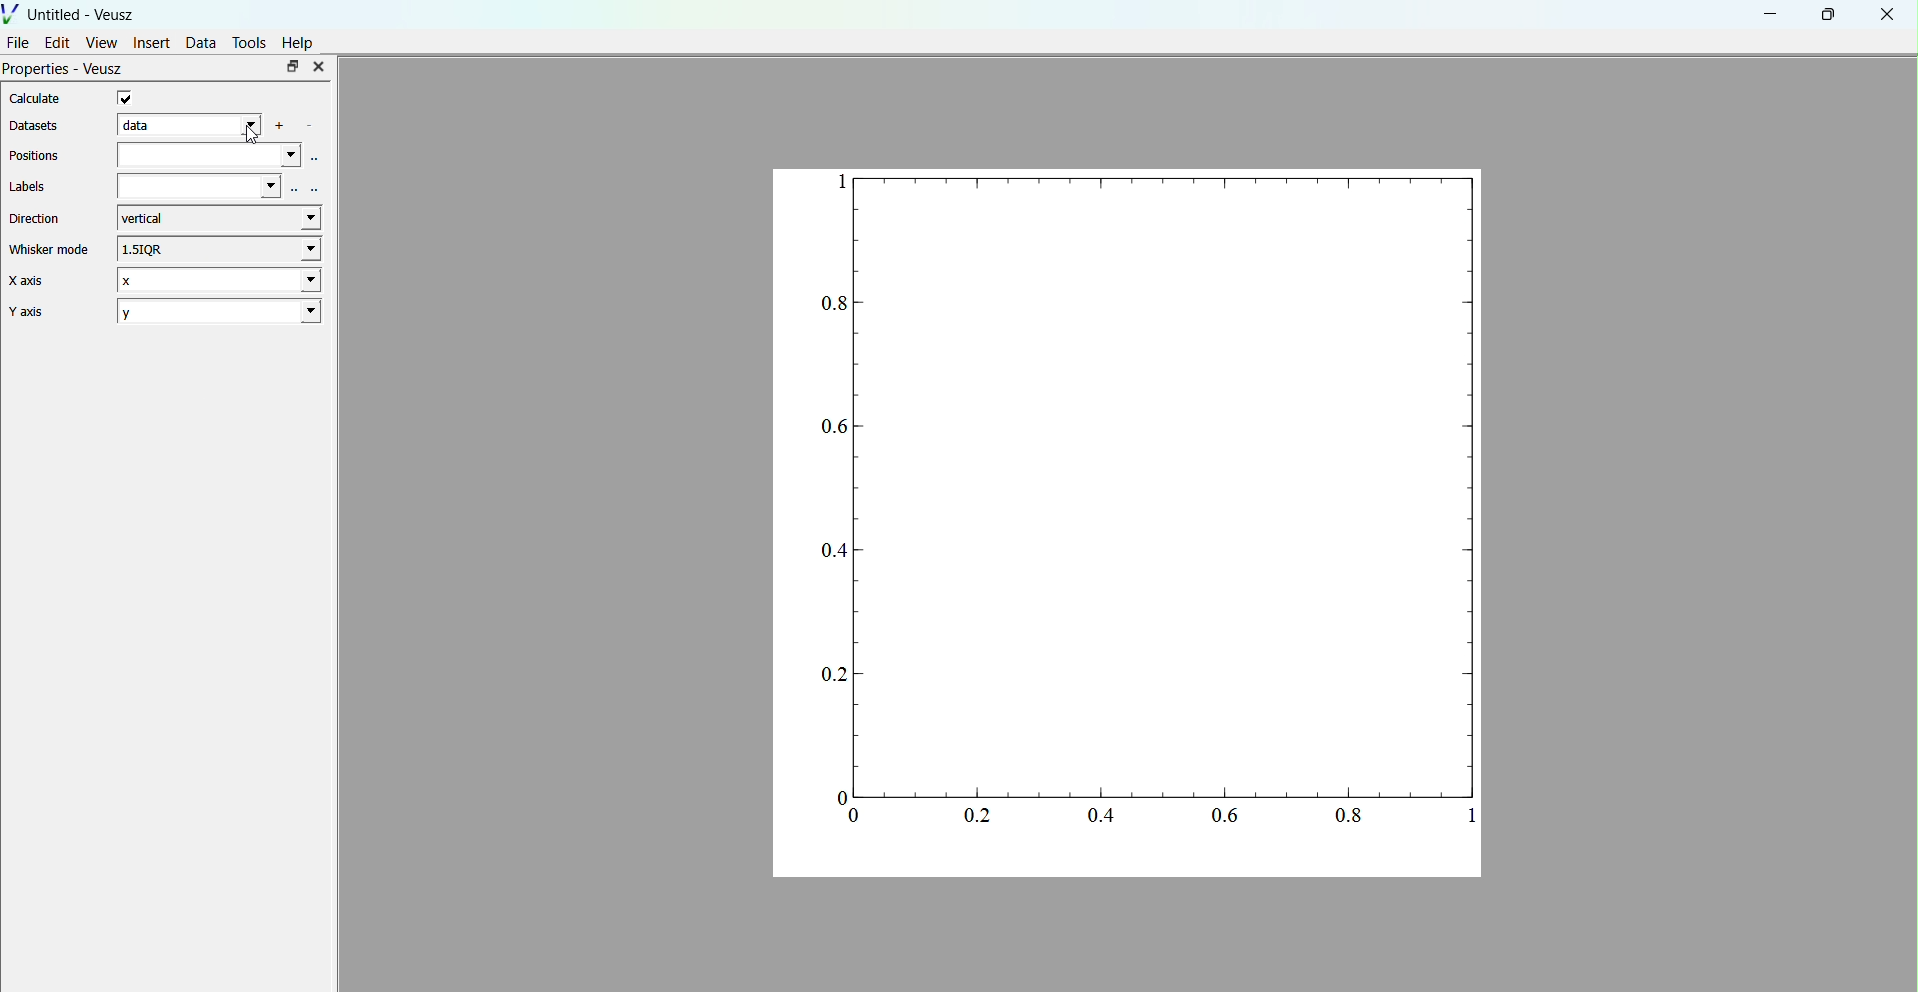 This screenshot has width=1918, height=992. Describe the element at coordinates (58, 42) in the screenshot. I see `Edit` at that location.